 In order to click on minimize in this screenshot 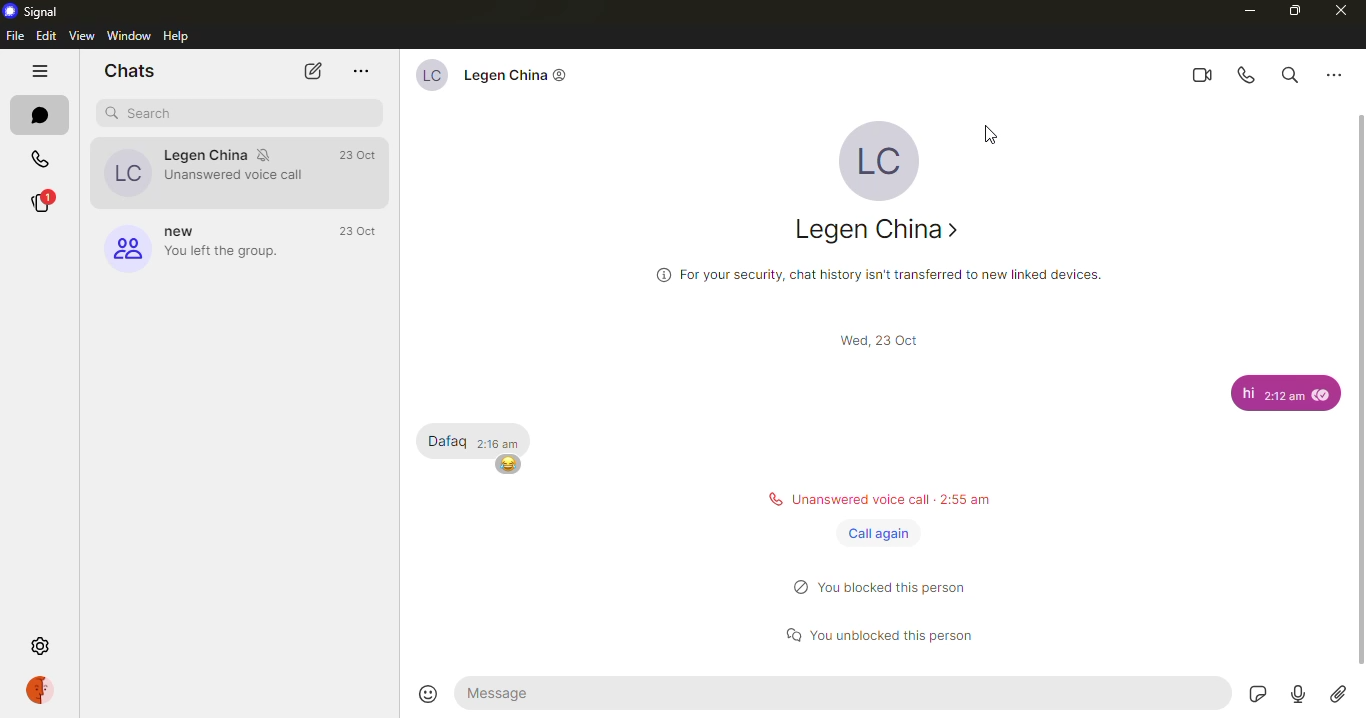, I will do `click(1248, 10)`.